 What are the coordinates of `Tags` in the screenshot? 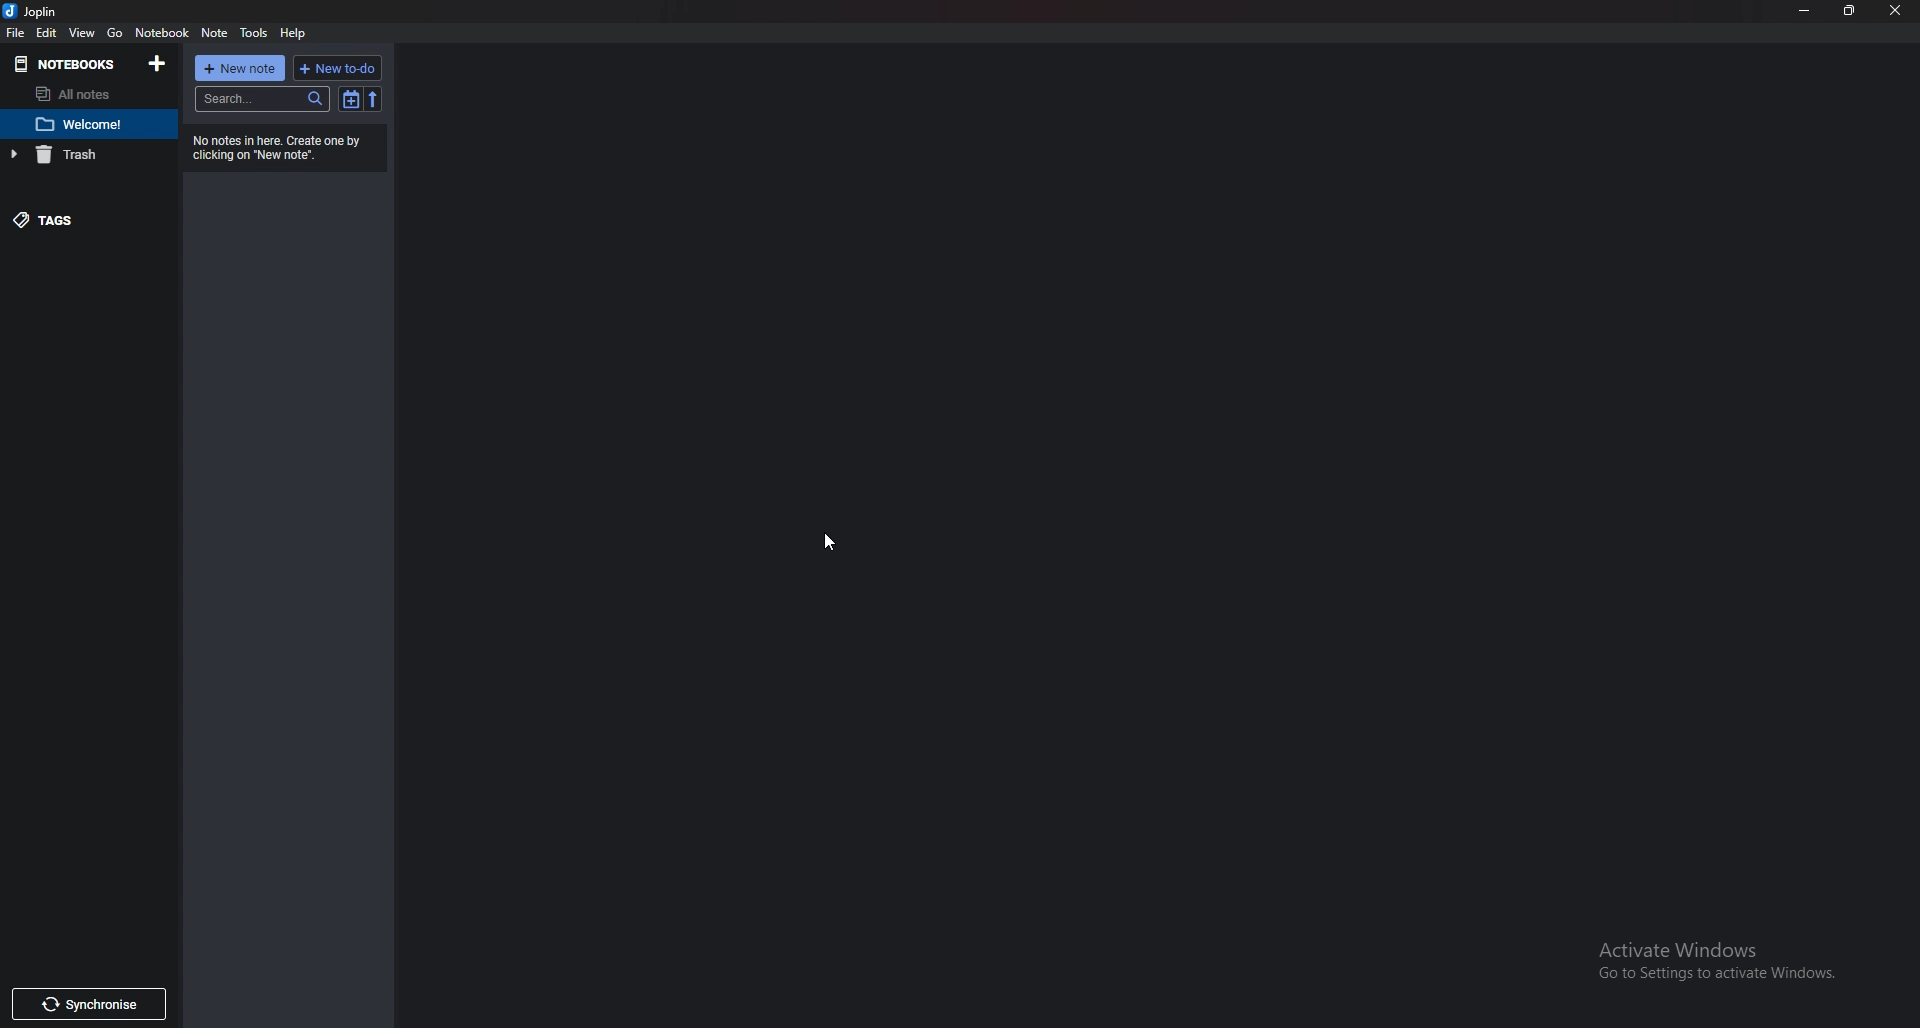 It's located at (82, 218).